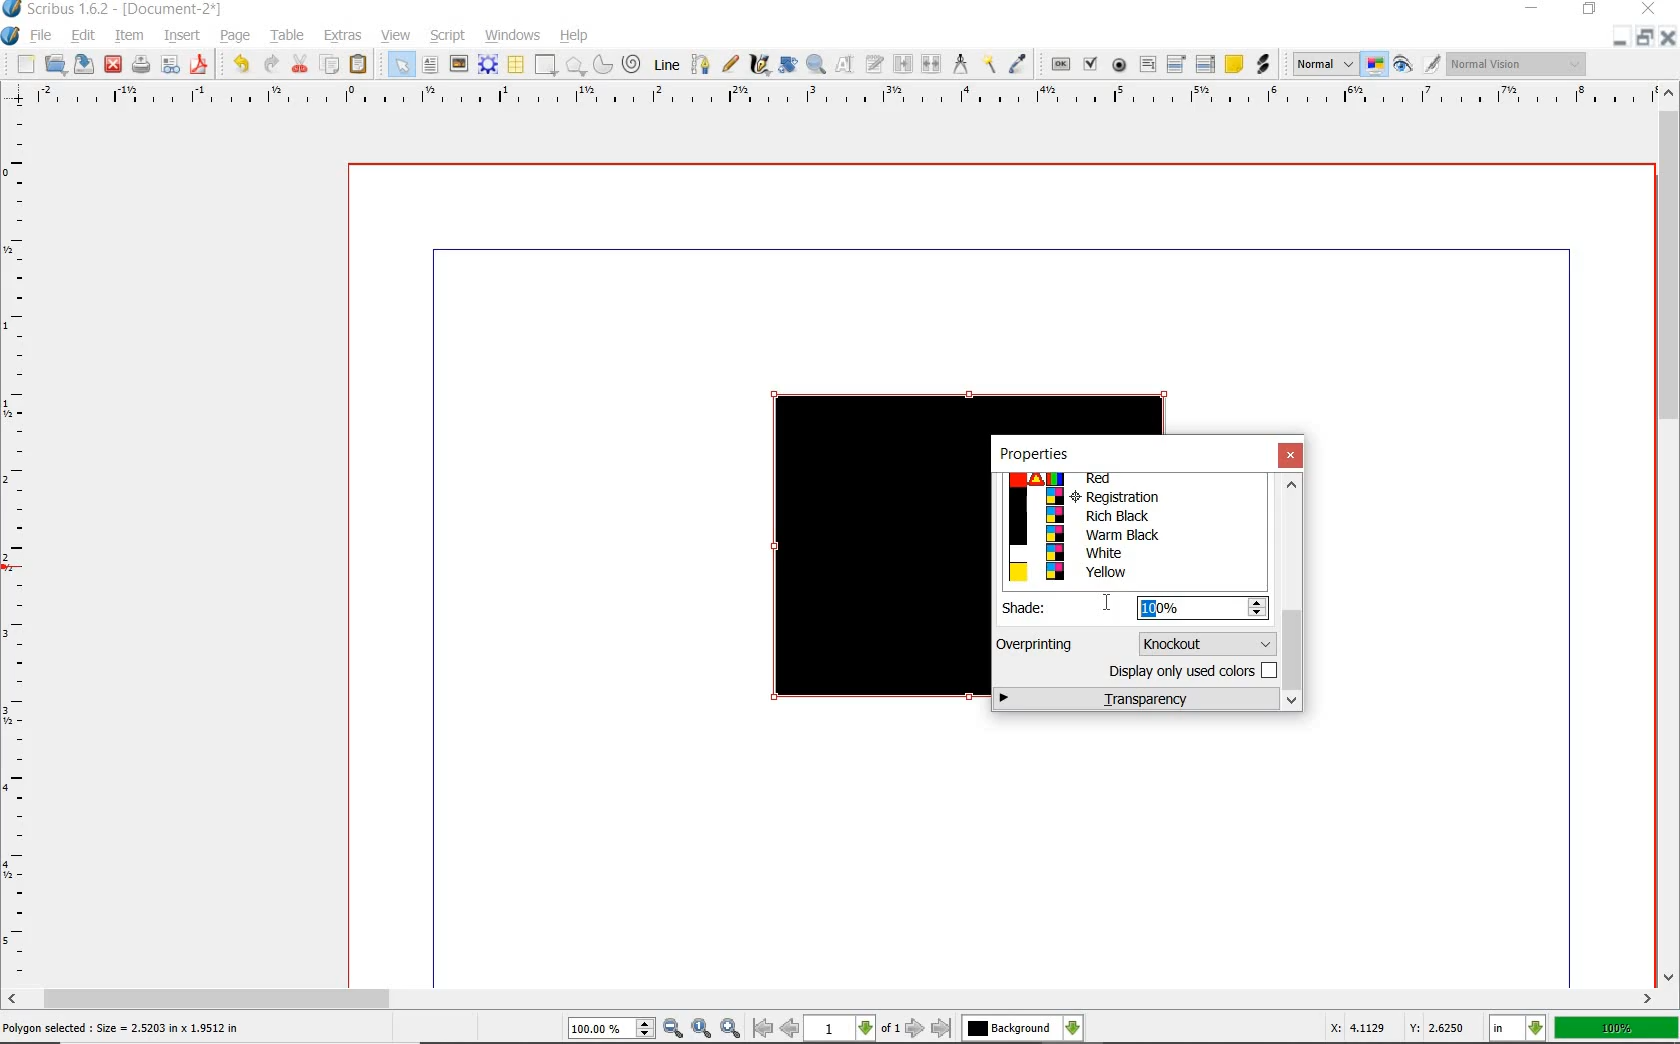 This screenshot has height=1044, width=1680. What do you see at coordinates (1176, 65) in the screenshot?
I see `pdf combo box` at bounding box center [1176, 65].